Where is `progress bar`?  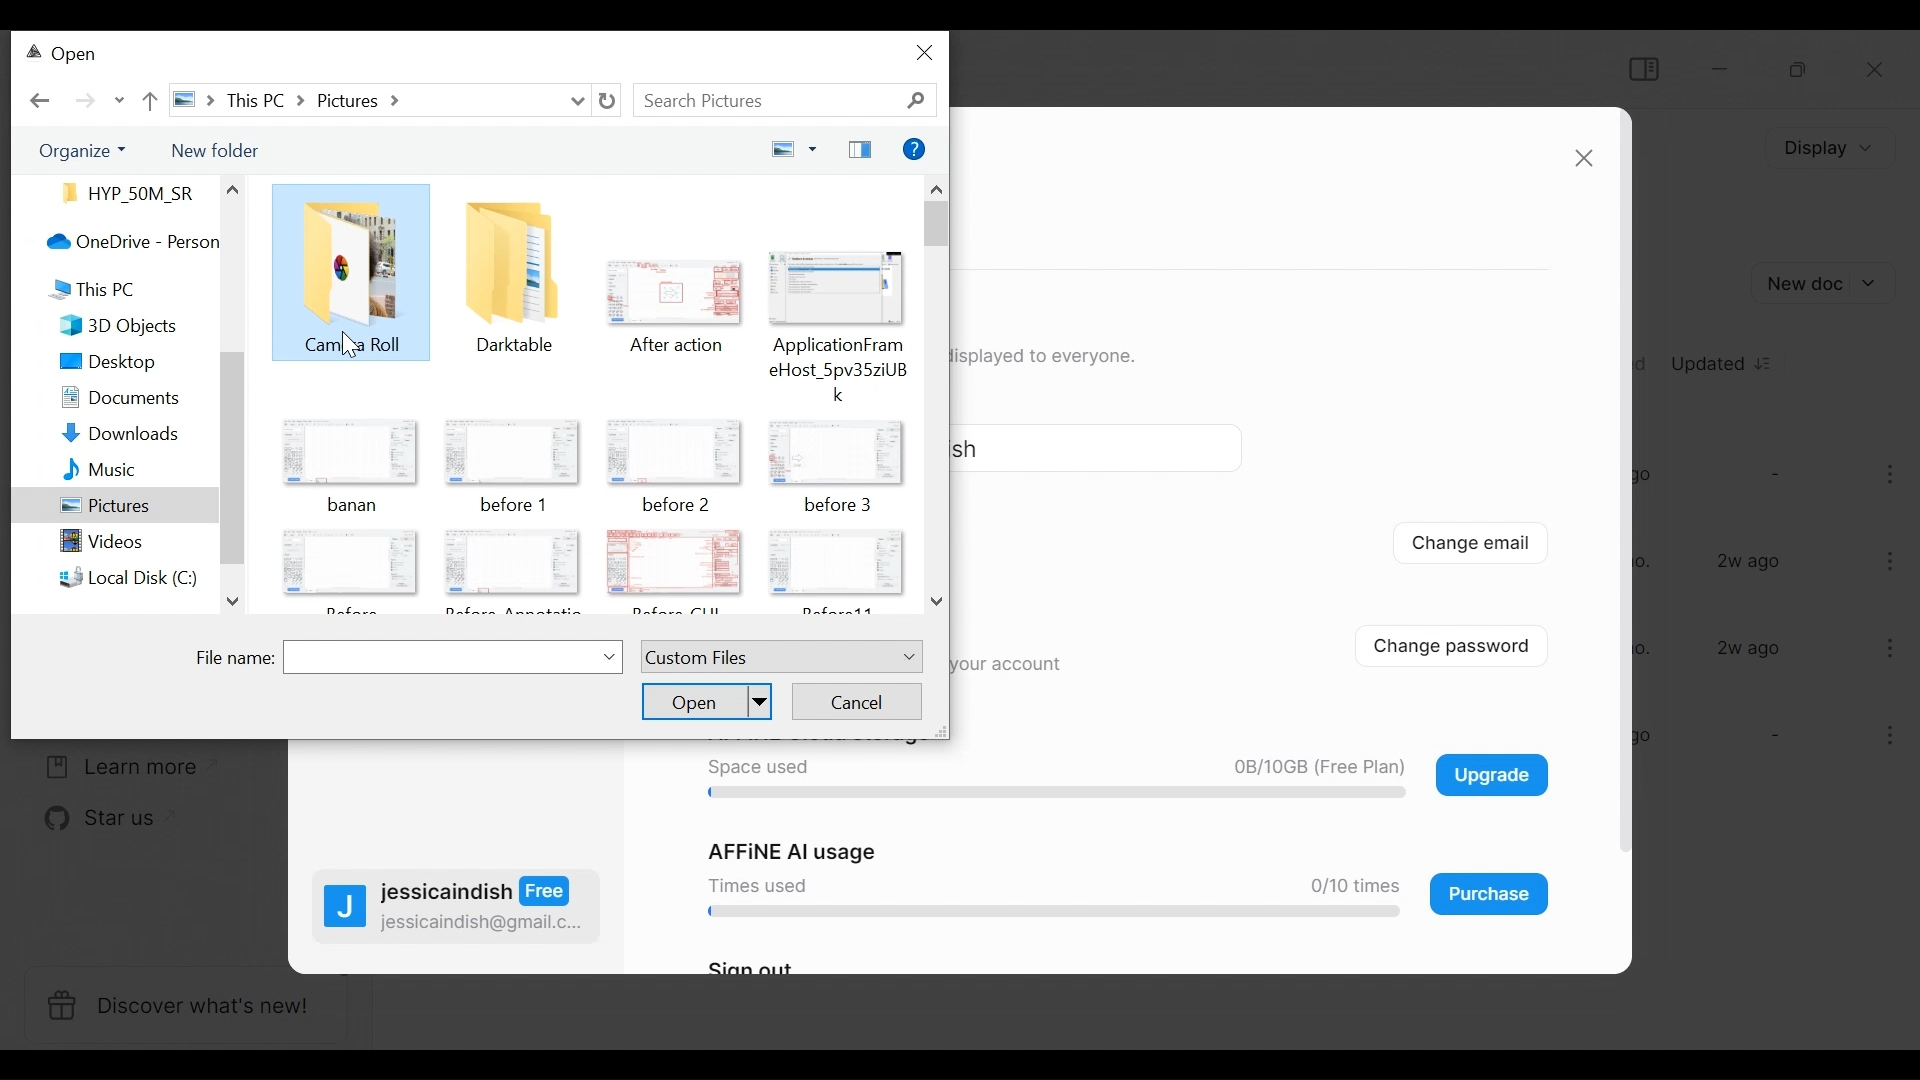
progress bar is located at coordinates (1048, 794).